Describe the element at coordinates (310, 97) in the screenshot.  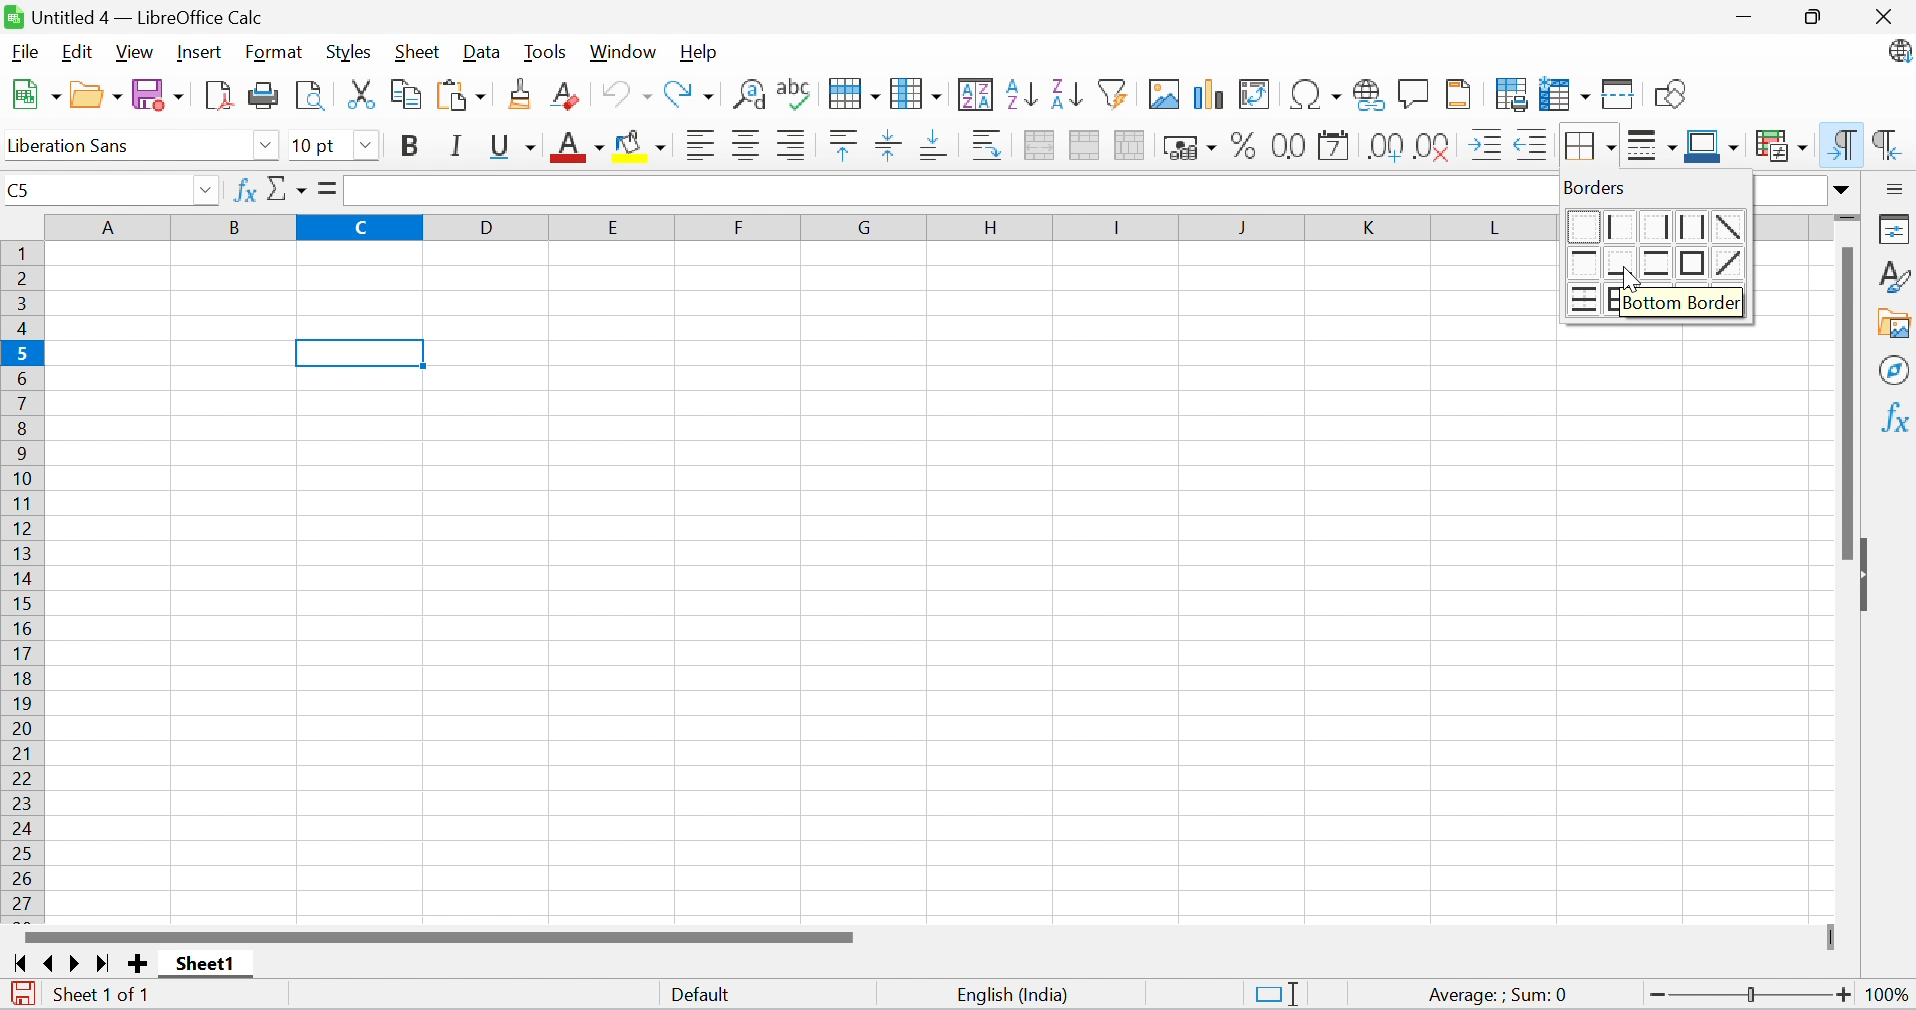
I see `Toggle print preview` at that location.